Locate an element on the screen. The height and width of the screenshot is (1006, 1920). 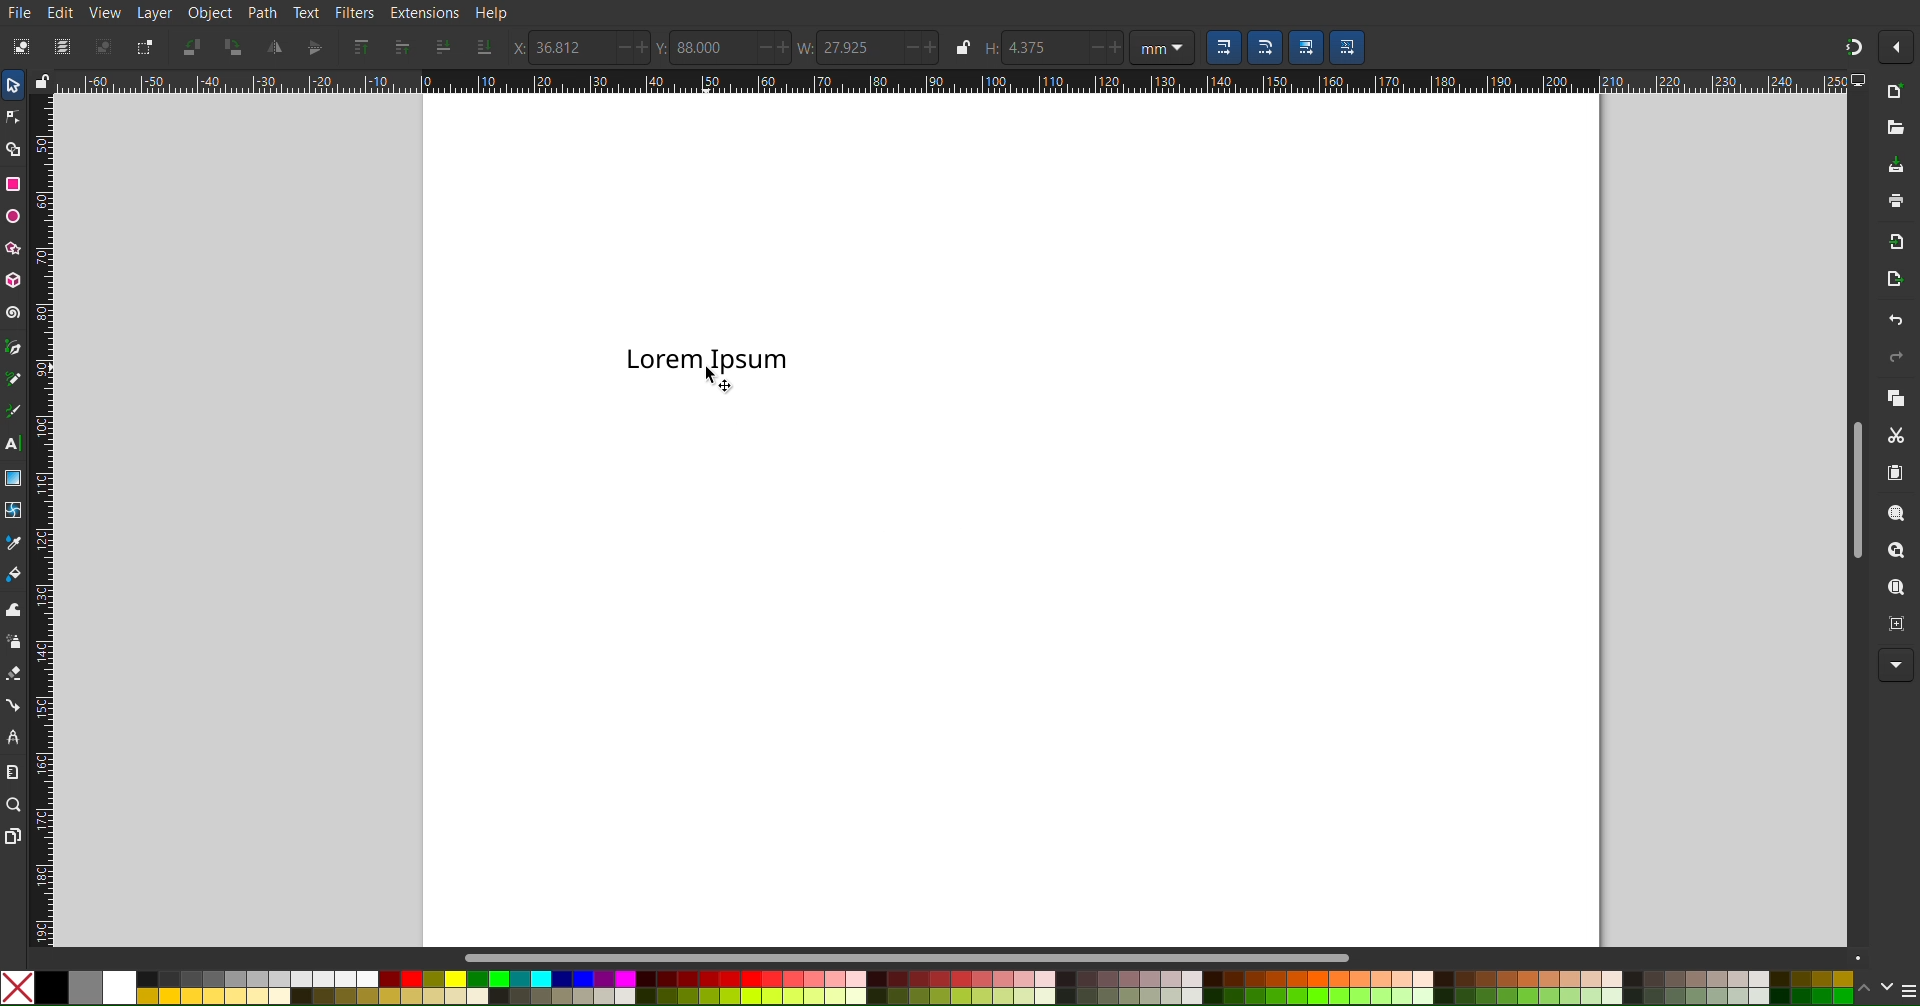
Scrollbar is located at coordinates (1165, 954).